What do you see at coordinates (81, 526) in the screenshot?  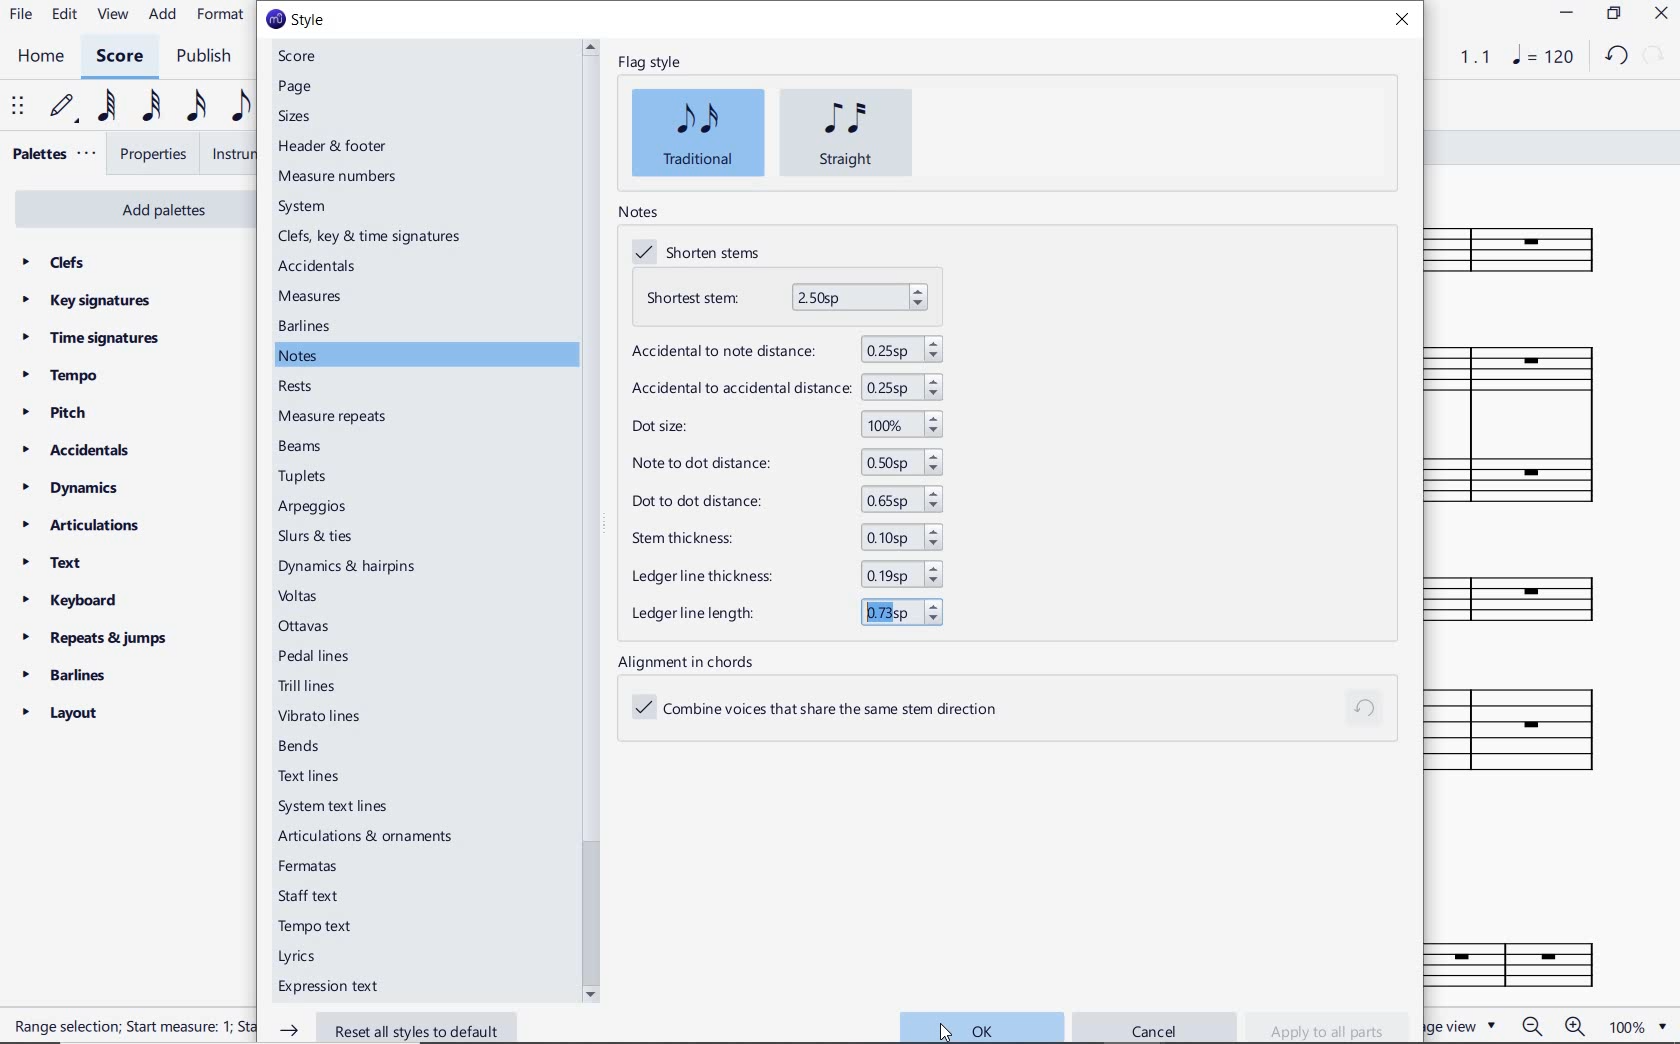 I see `articulations` at bounding box center [81, 526].